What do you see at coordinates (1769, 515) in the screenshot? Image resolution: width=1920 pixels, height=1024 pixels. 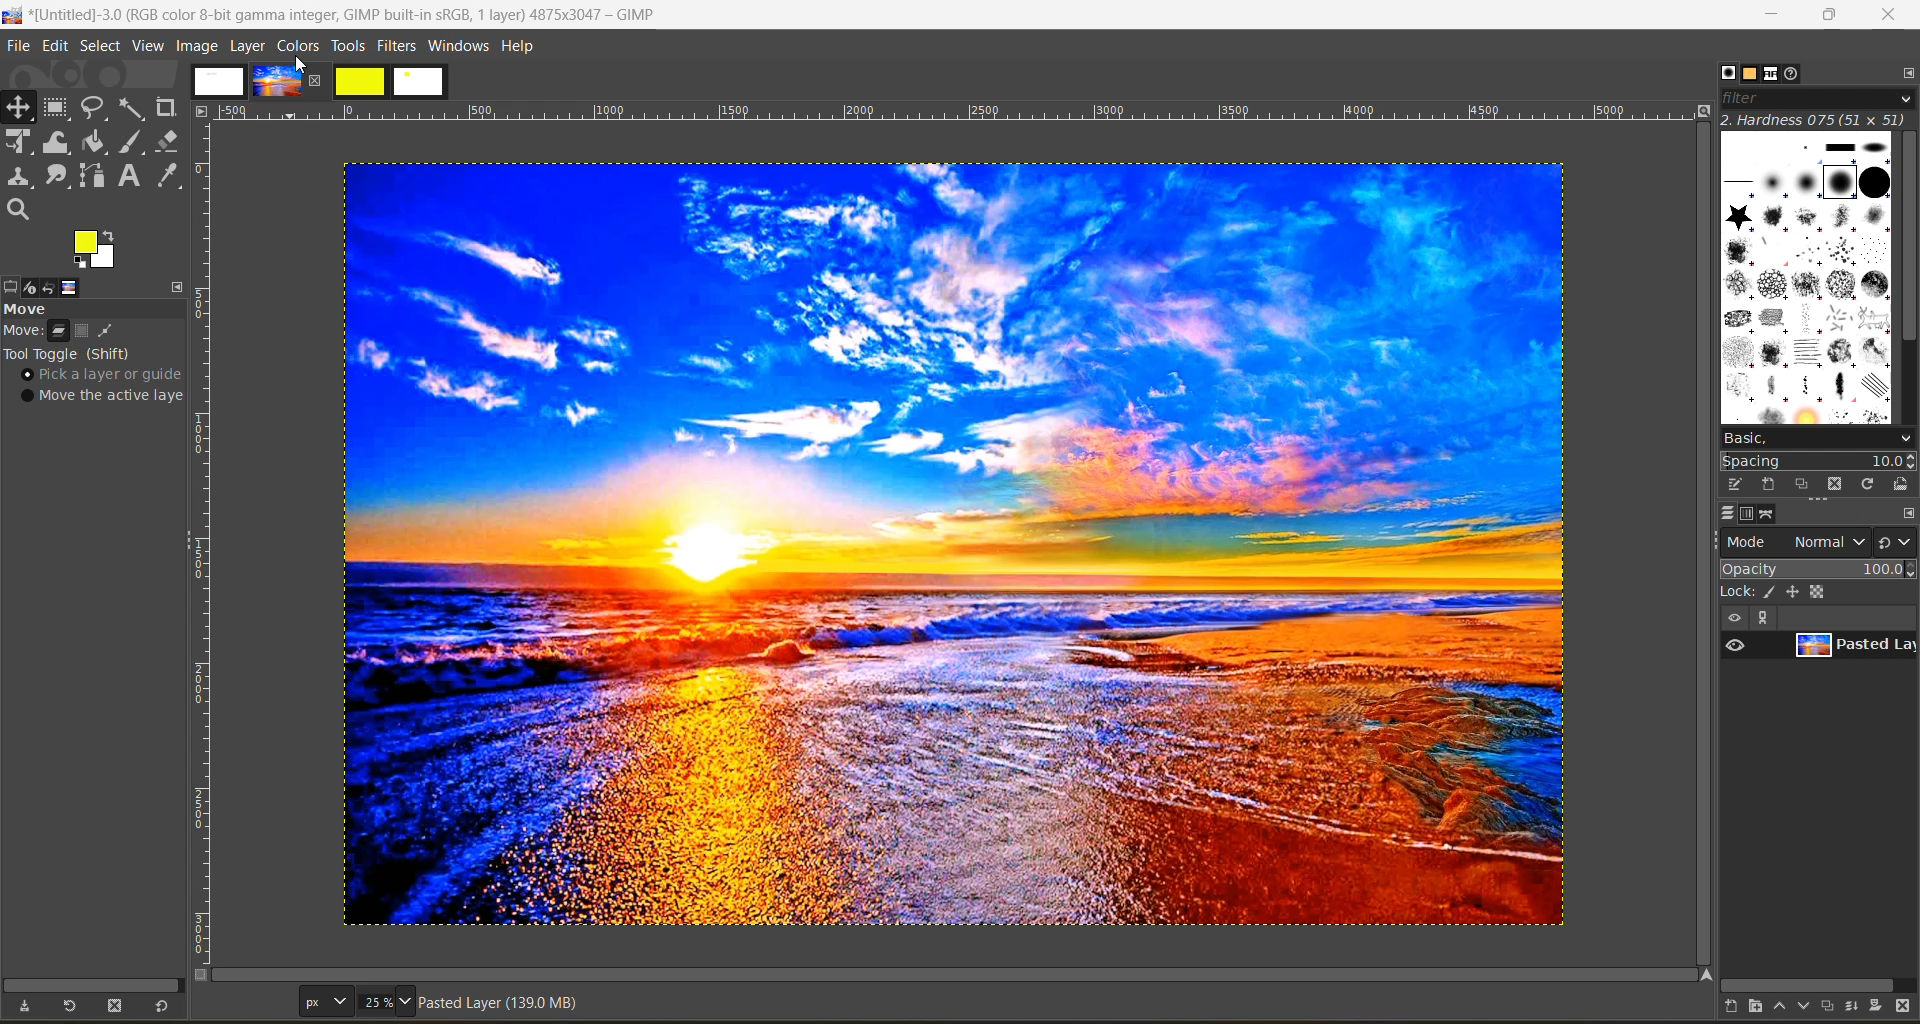 I see `paths` at bounding box center [1769, 515].